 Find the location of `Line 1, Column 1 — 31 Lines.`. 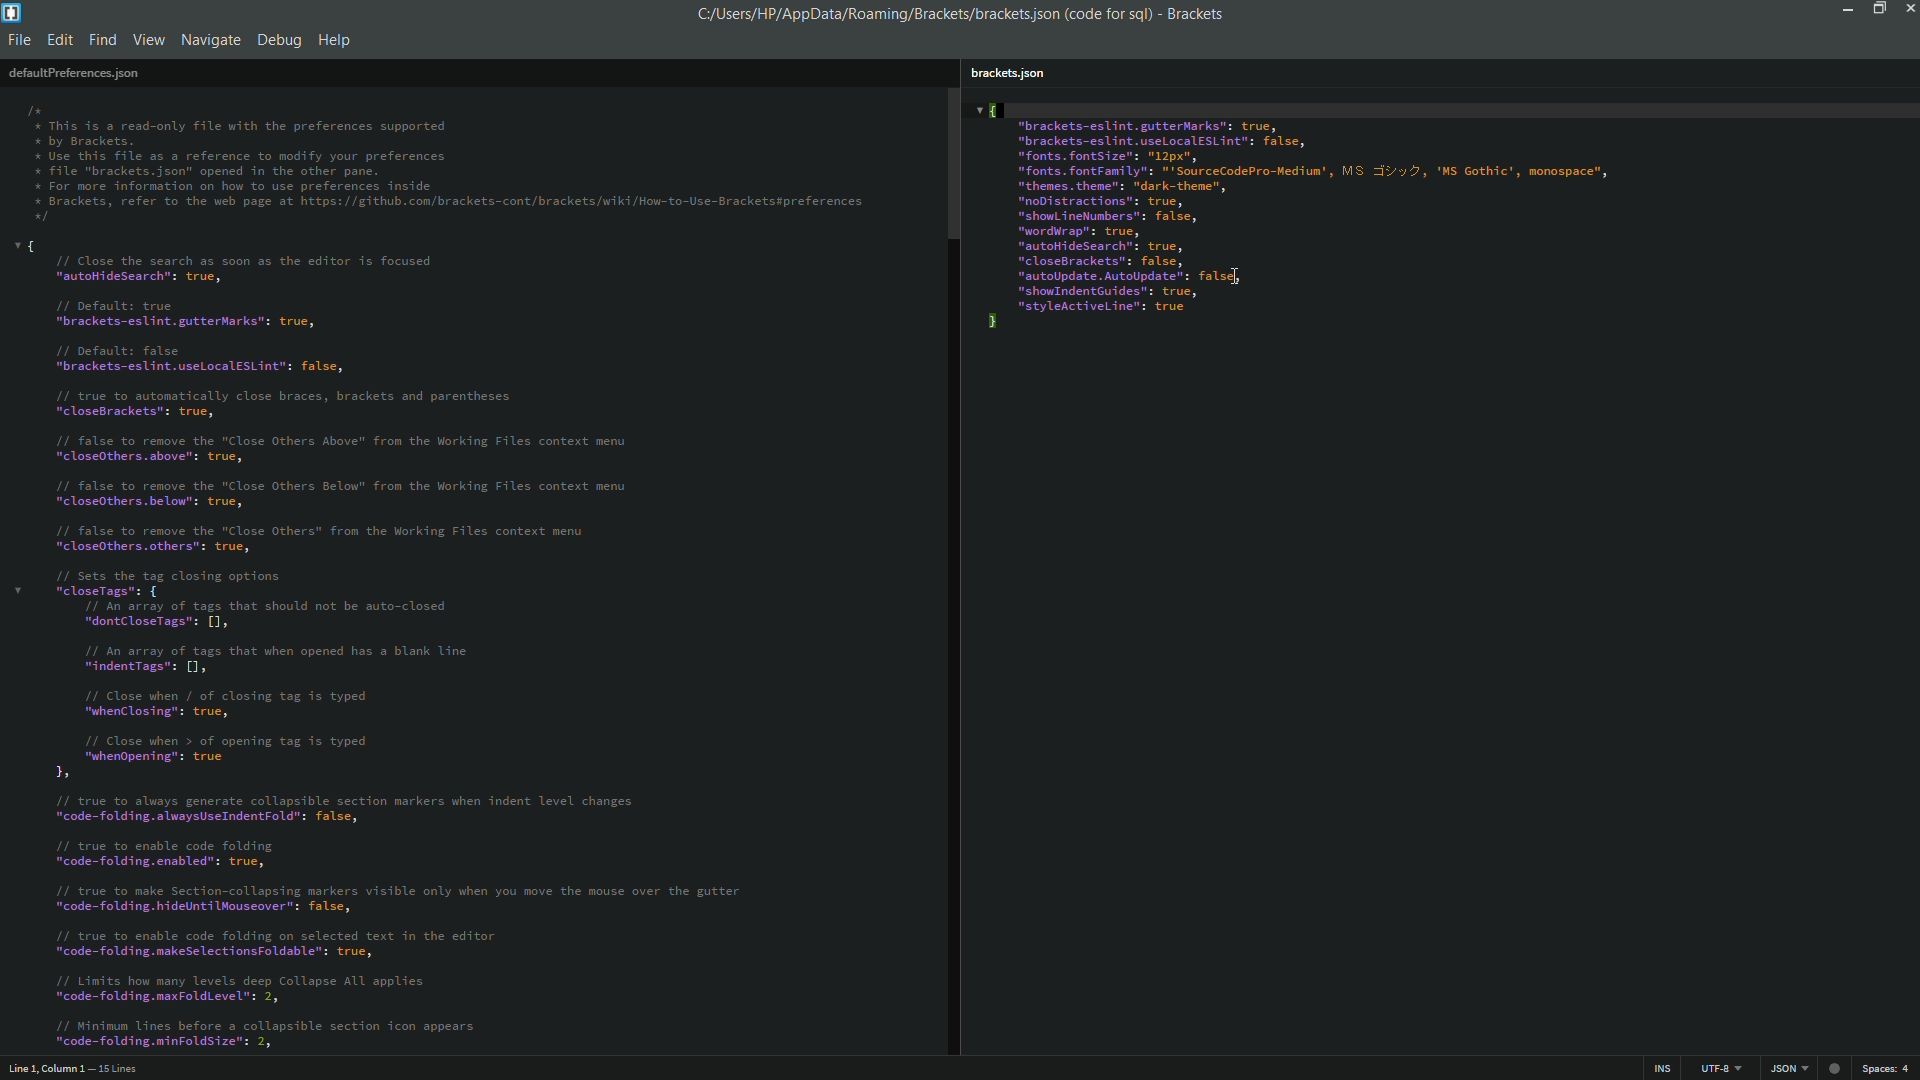

Line 1, Column 1 — 31 Lines. is located at coordinates (73, 1066).